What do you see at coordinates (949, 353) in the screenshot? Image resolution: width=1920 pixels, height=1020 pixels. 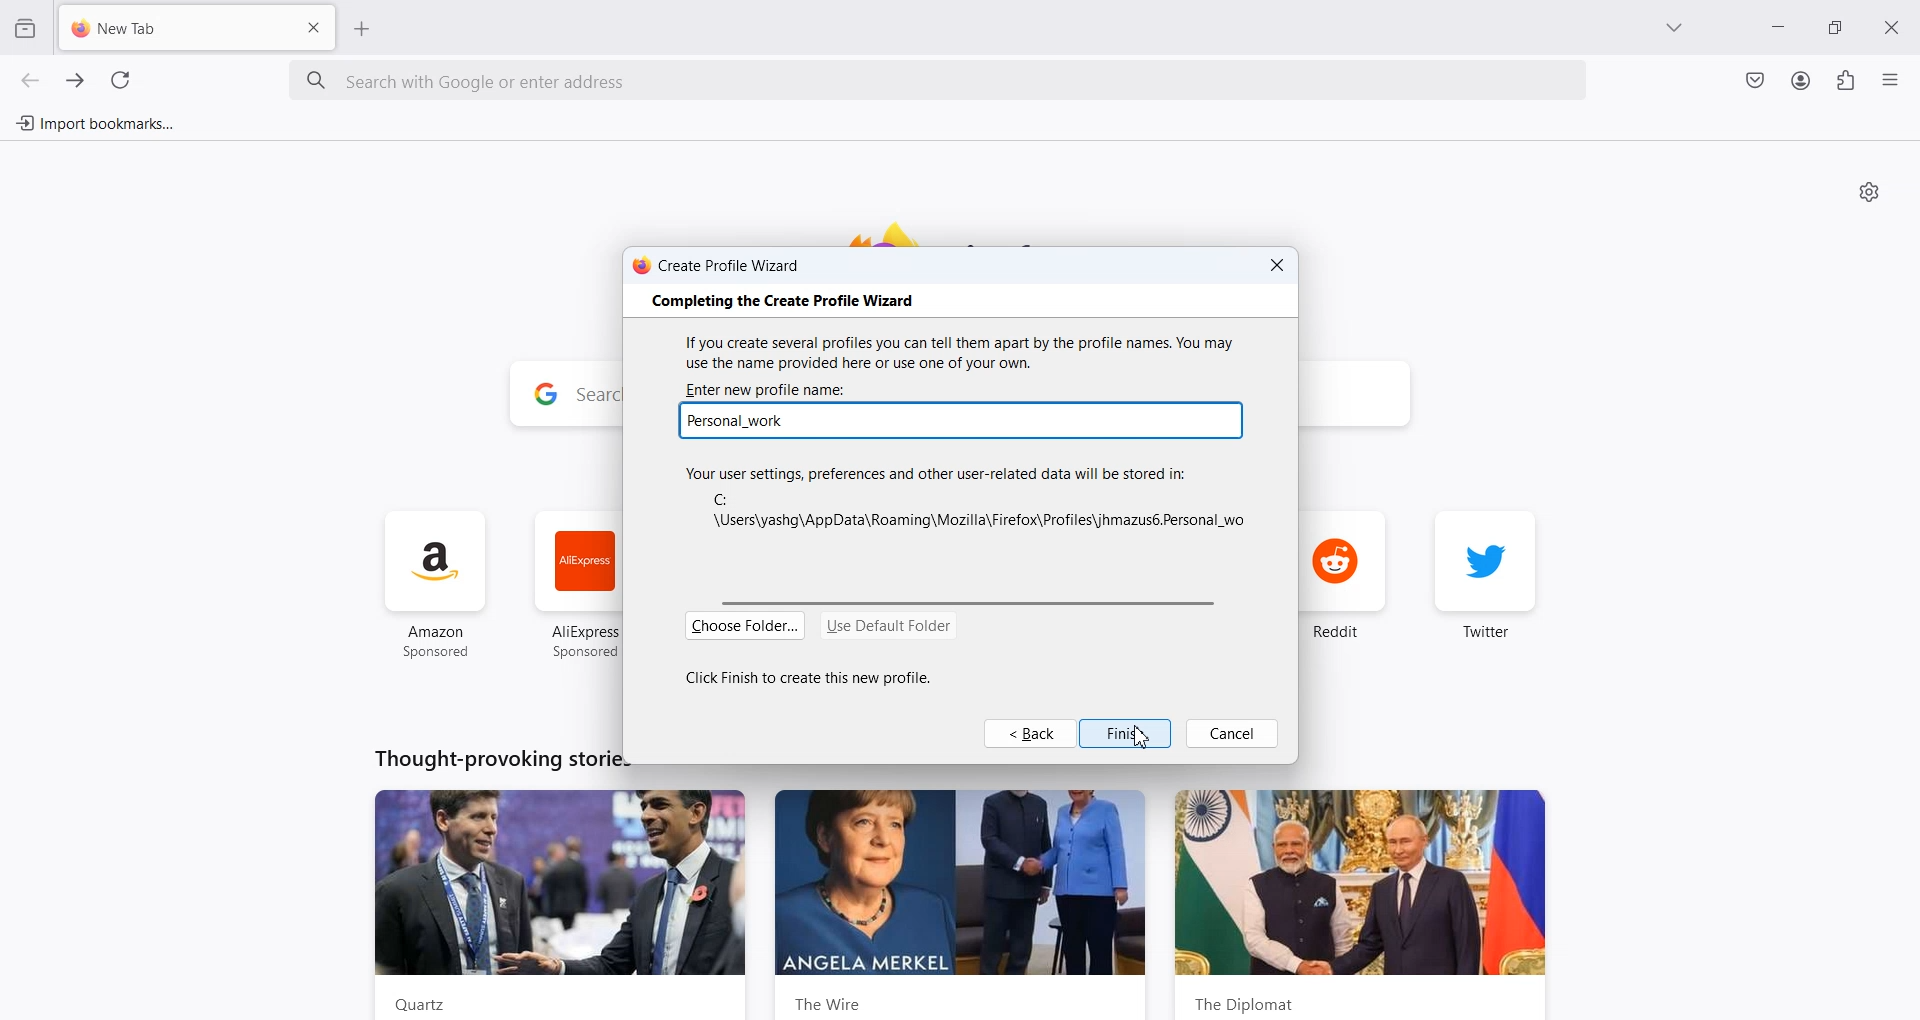 I see `If you create several profiles you can tell them apart by the profile names. You may
use the name provided here or use one of your own.` at bounding box center [949, 353].